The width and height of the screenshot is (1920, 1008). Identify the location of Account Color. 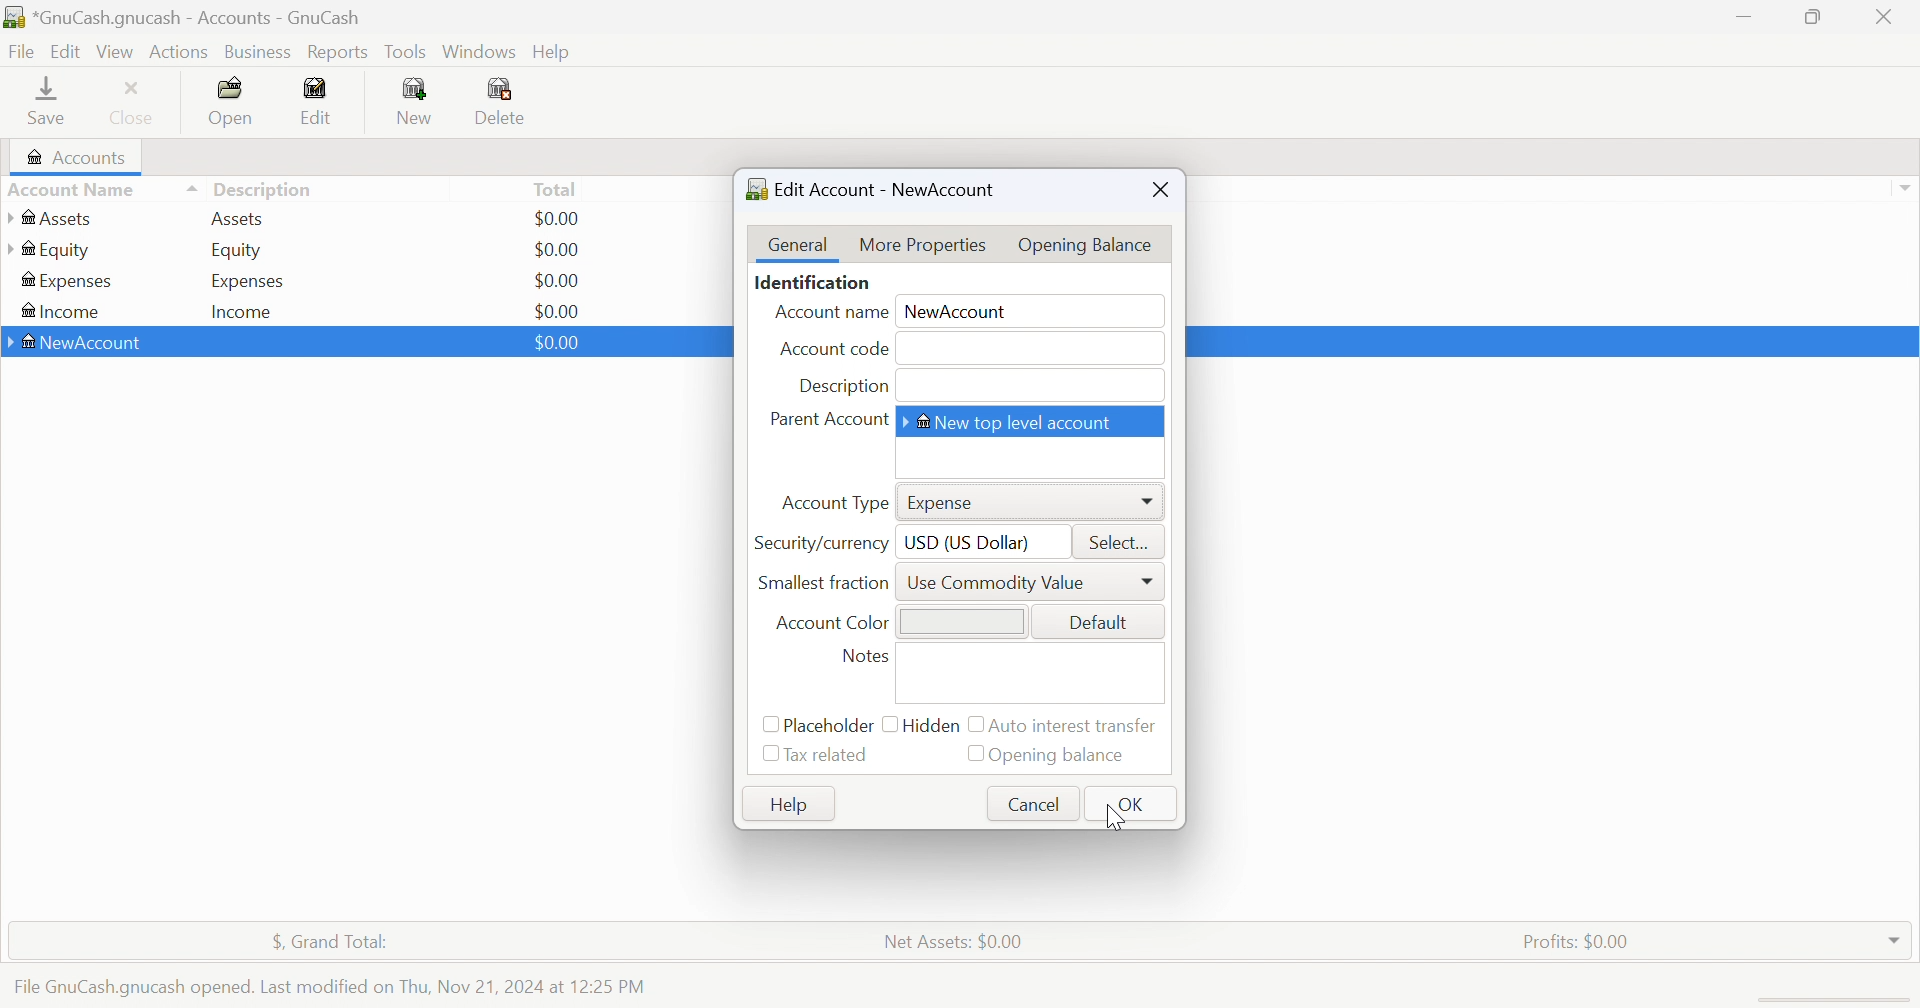
(832, 624).